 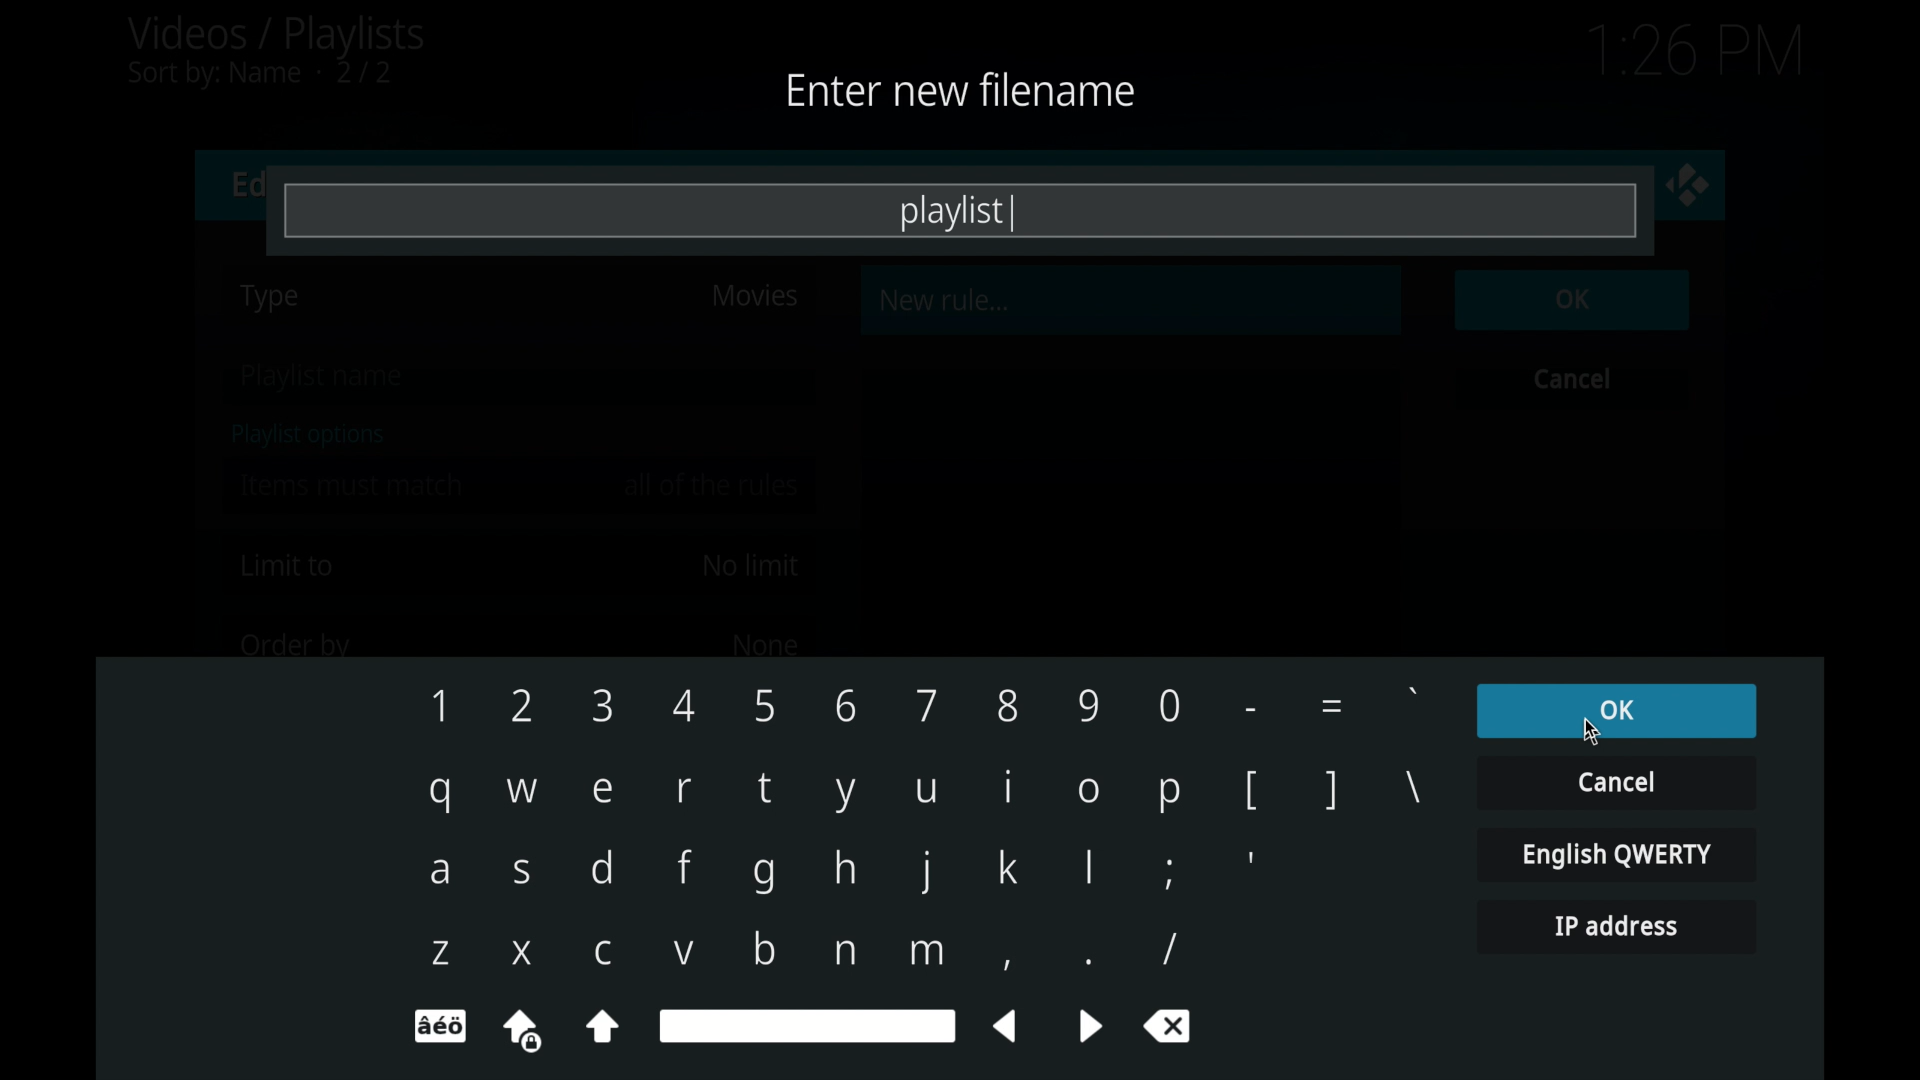 What do you see at coordinates (308, 435) in the screenshot?
I see `playlist options` at bounding box center [308, 435].